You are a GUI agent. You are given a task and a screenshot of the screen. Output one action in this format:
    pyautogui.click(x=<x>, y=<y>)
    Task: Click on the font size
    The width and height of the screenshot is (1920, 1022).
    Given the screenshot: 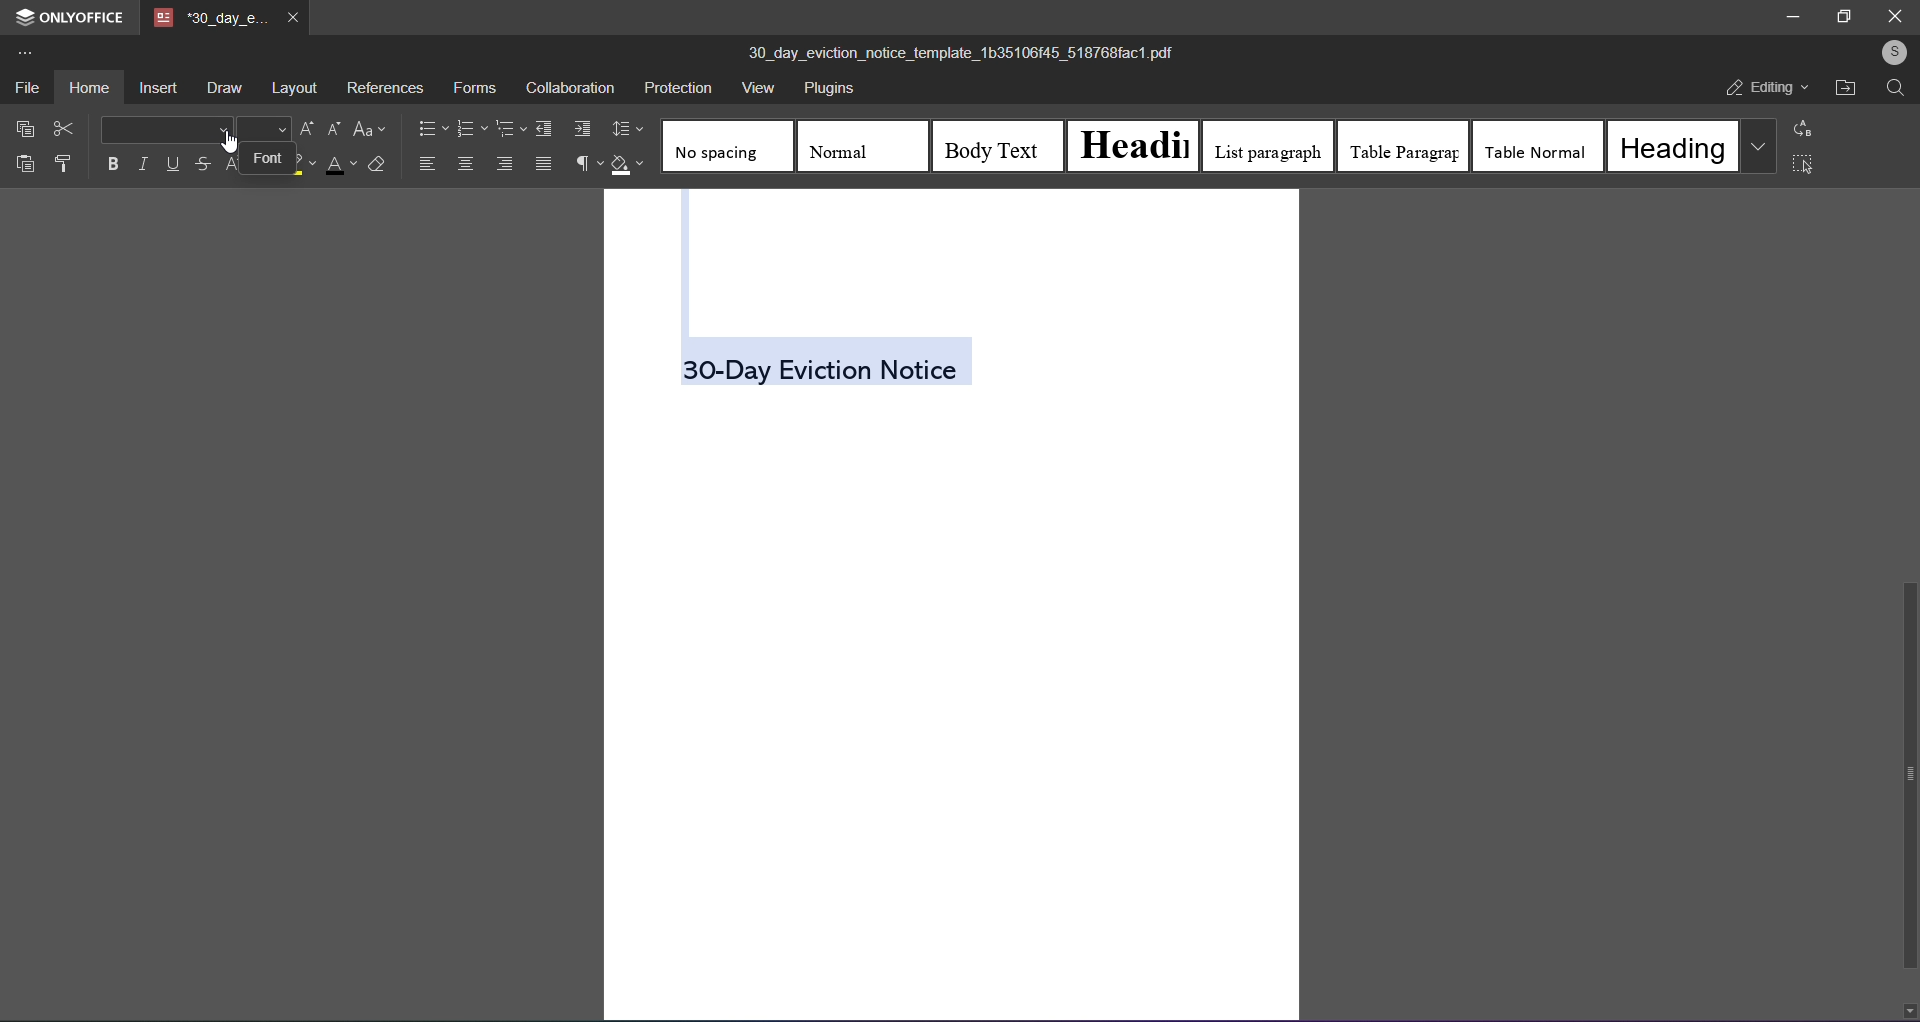 What is the action you would take?
    pyautogui.click(x=262, y=129)
    